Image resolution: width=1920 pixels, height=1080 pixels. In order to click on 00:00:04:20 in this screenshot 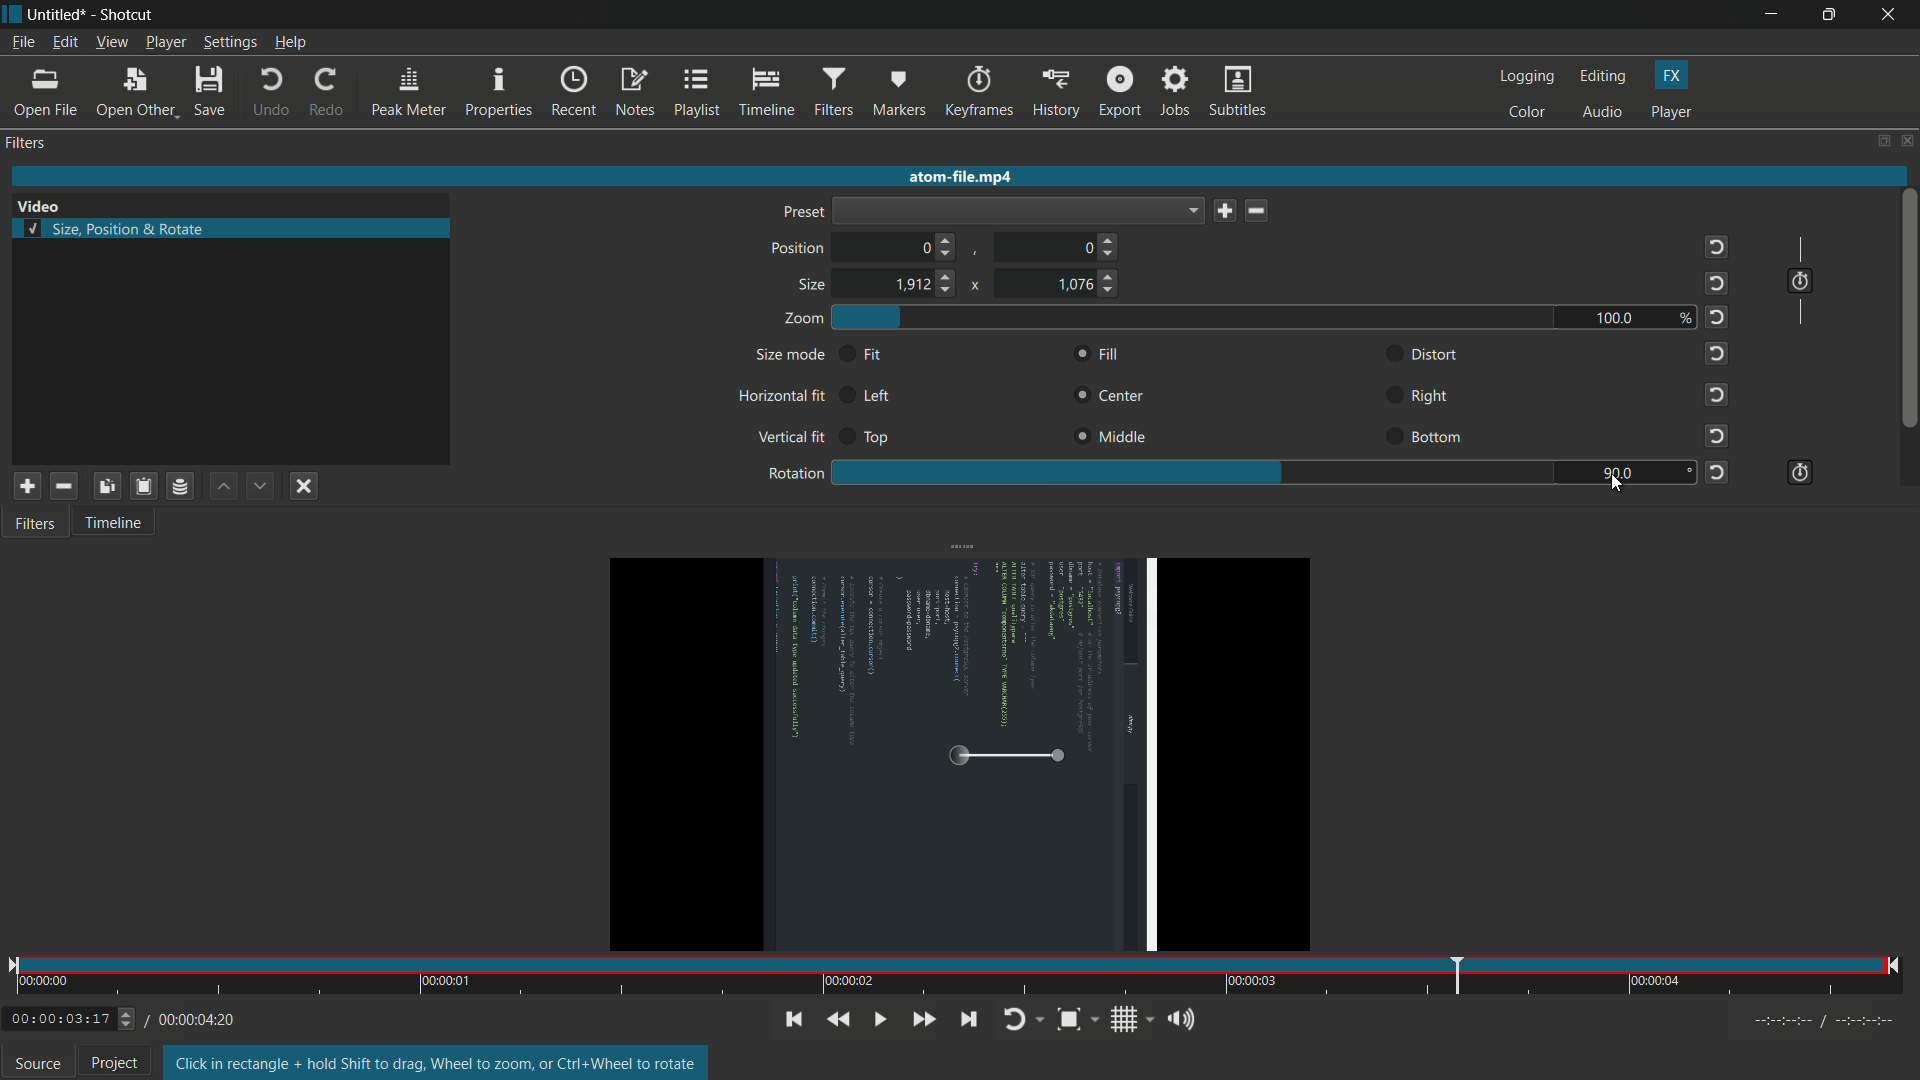, I will do `click(191, 1021)`.